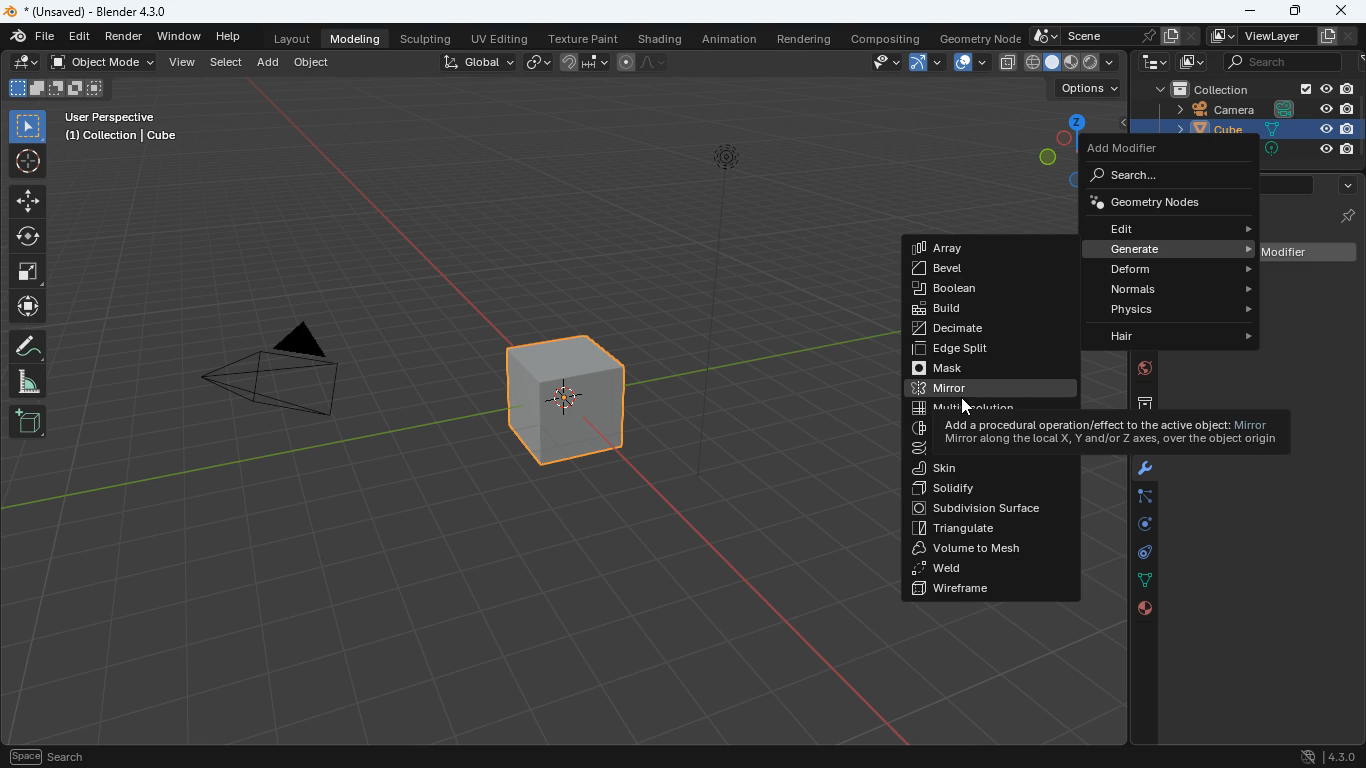 Image resolution: width=1366 pixels, height=768 pixels. I want to click on collection, so click(1199, 87).